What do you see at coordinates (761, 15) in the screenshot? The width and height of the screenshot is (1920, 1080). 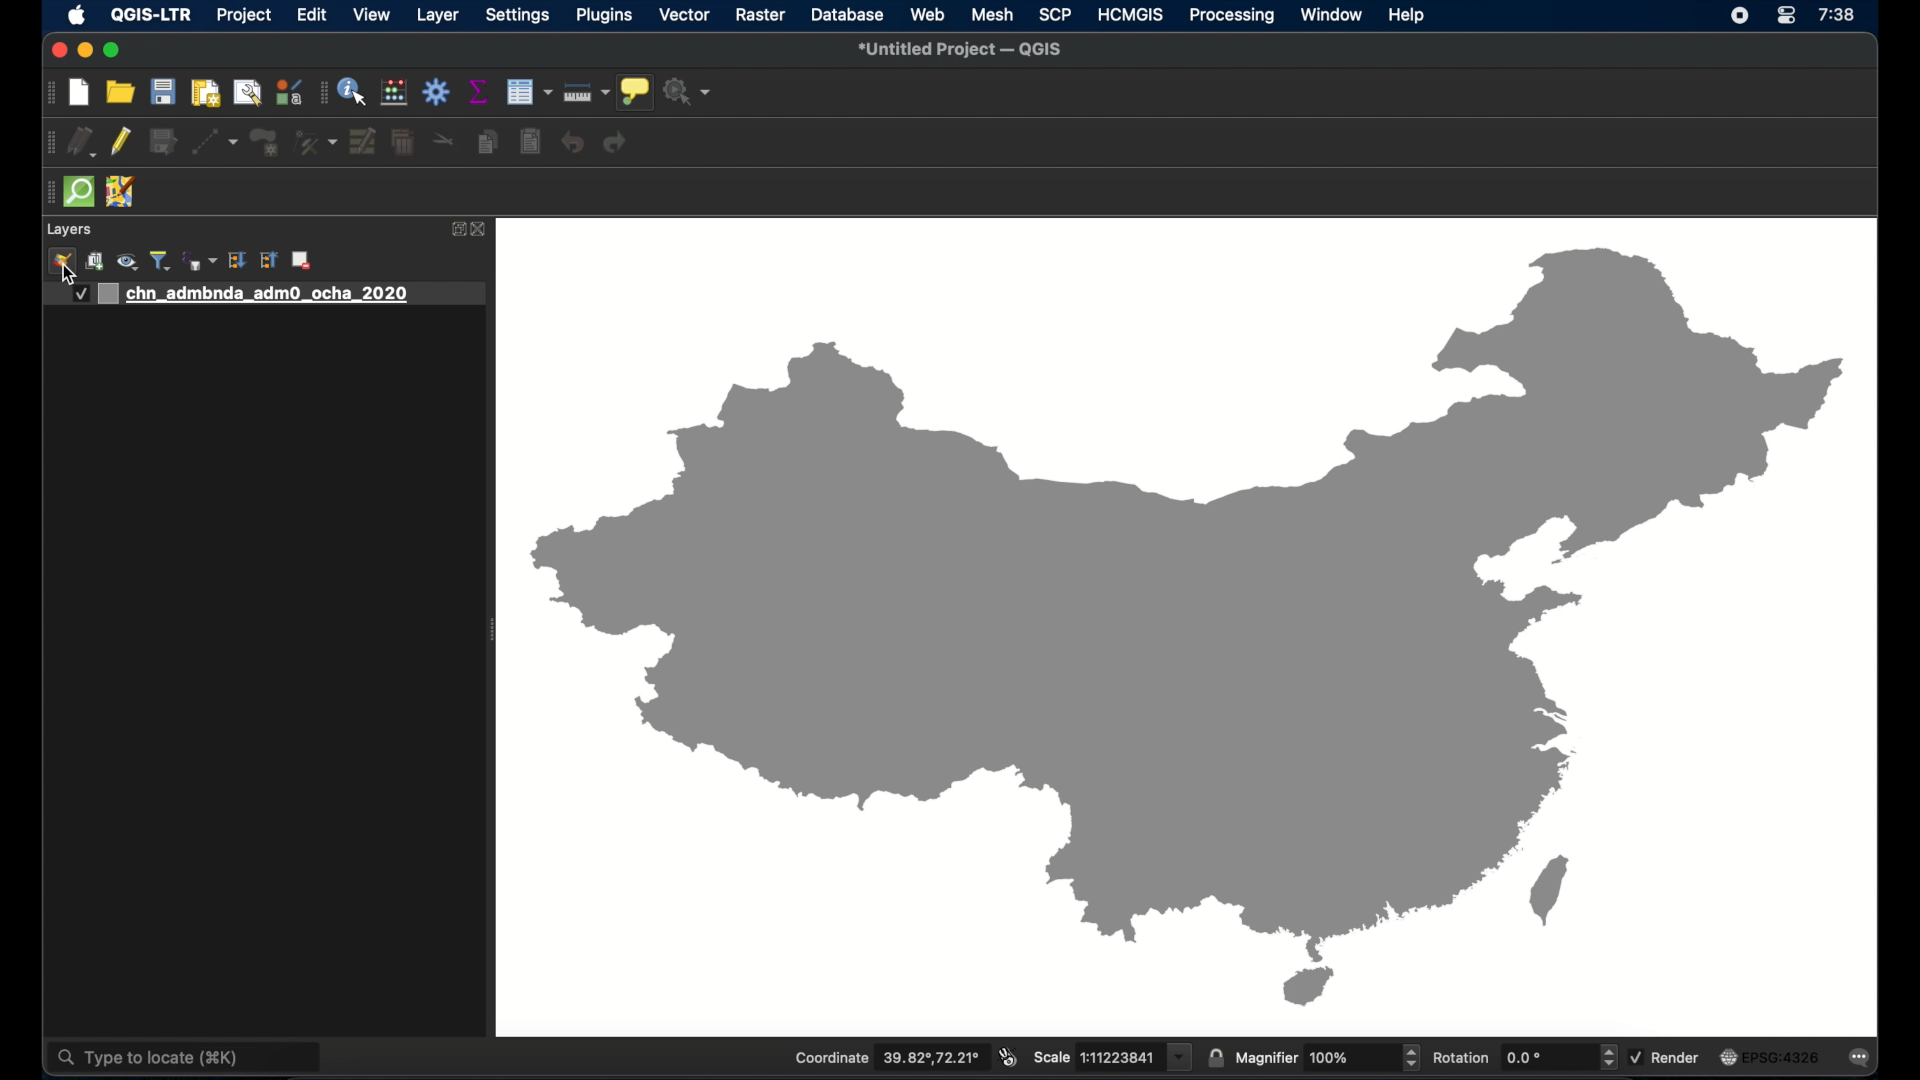 I see `raster` at bounding box center [761, 15].